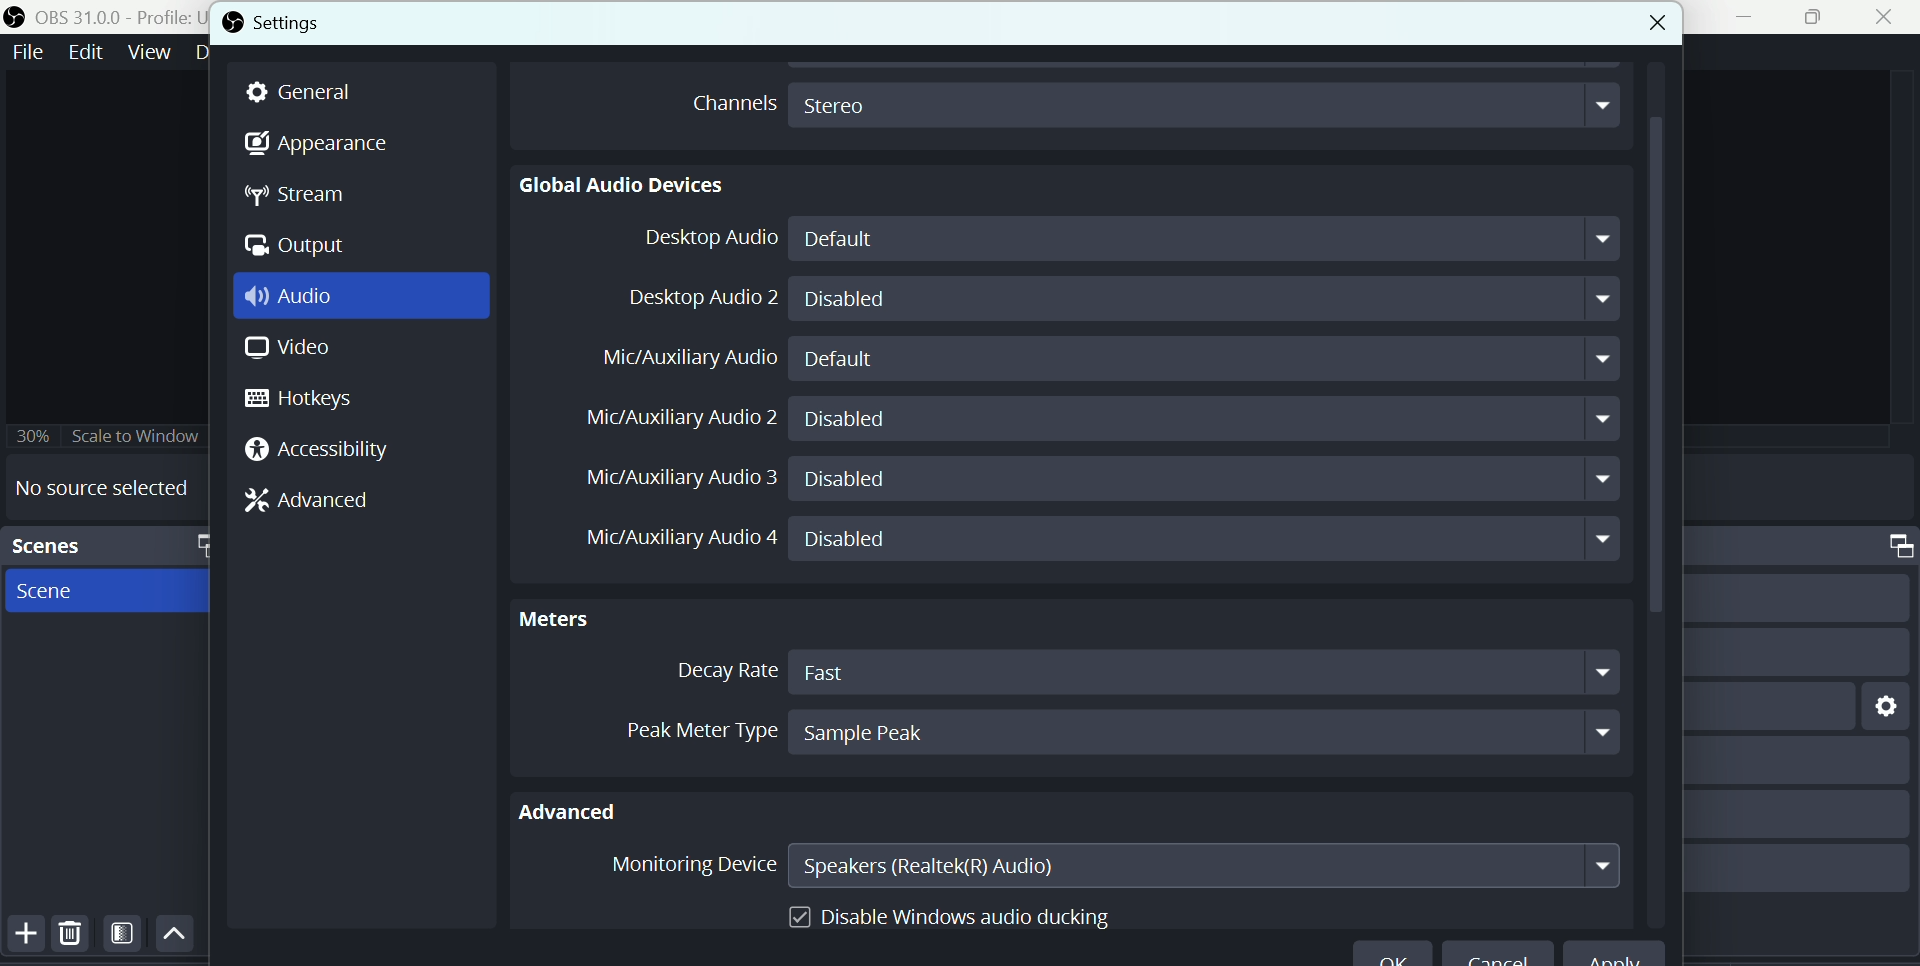 Image resolution: width=1920 pixels, height=966 pixels. I want to click on Delete, so click(70, 936).